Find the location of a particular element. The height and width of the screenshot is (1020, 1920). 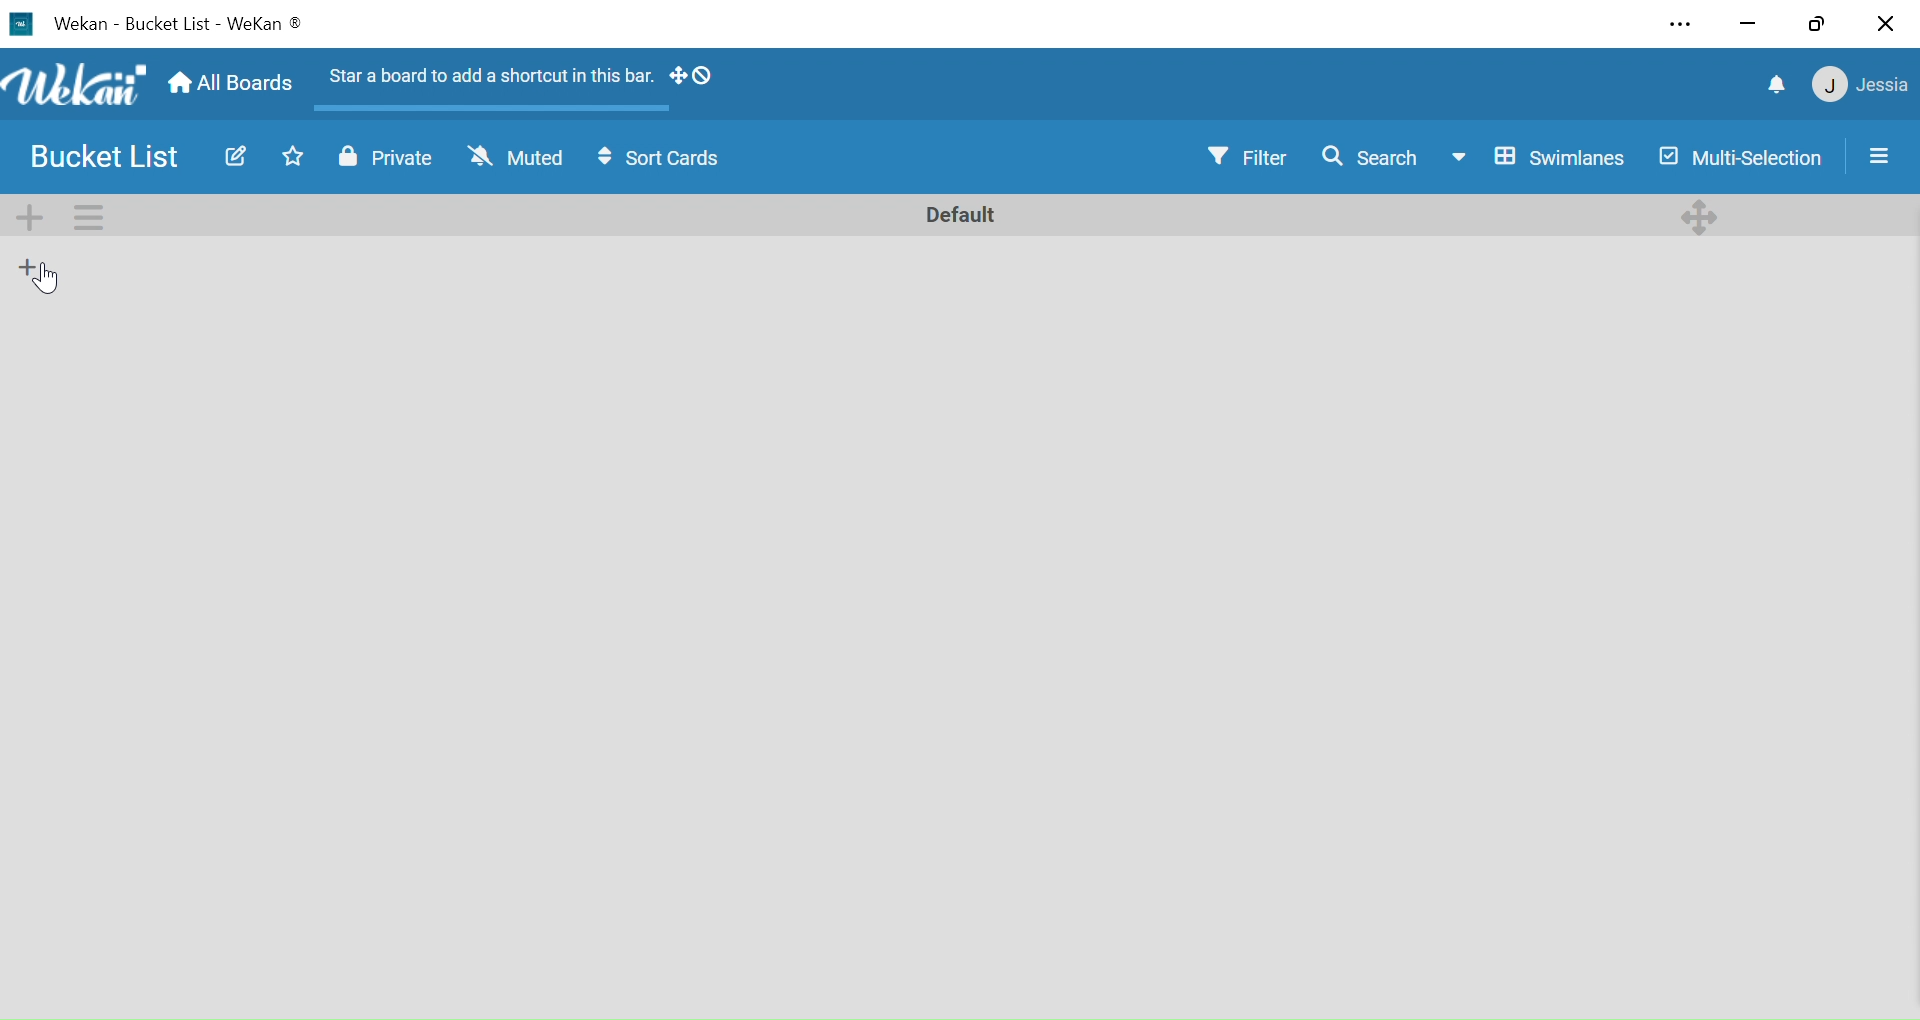

Search is located at coordinates (1369, 156).